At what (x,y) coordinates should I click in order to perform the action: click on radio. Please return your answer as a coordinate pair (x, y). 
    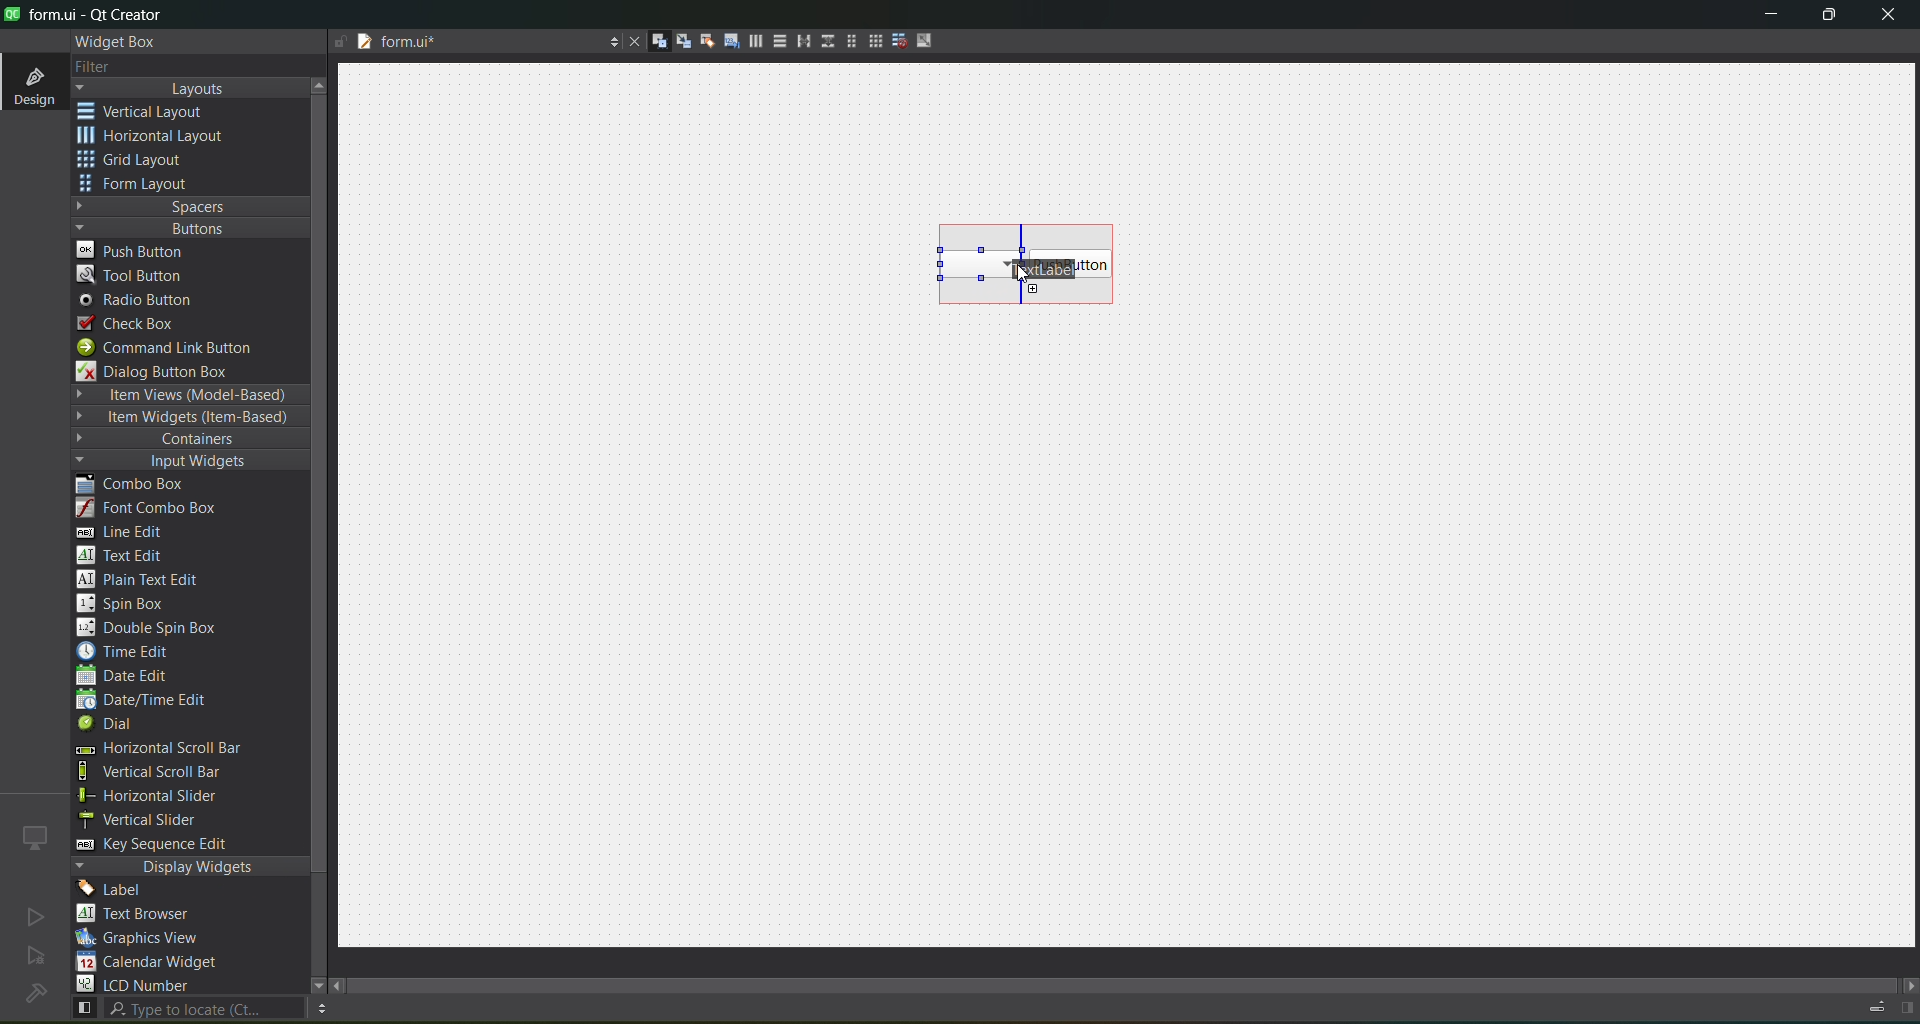
    Looking at the image, I should click on (142, 301).